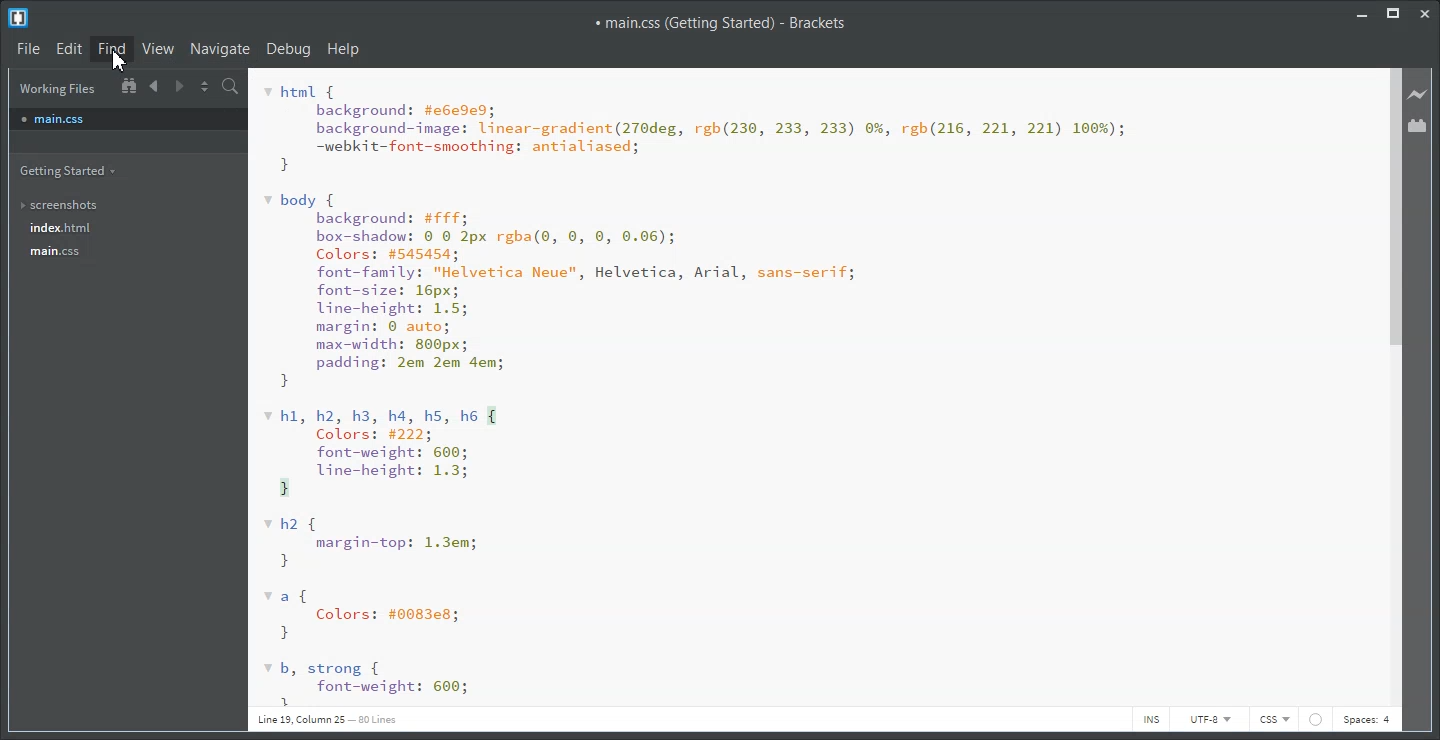  I want to click on a{
Colors: #00838;
}, so click(364, 615).